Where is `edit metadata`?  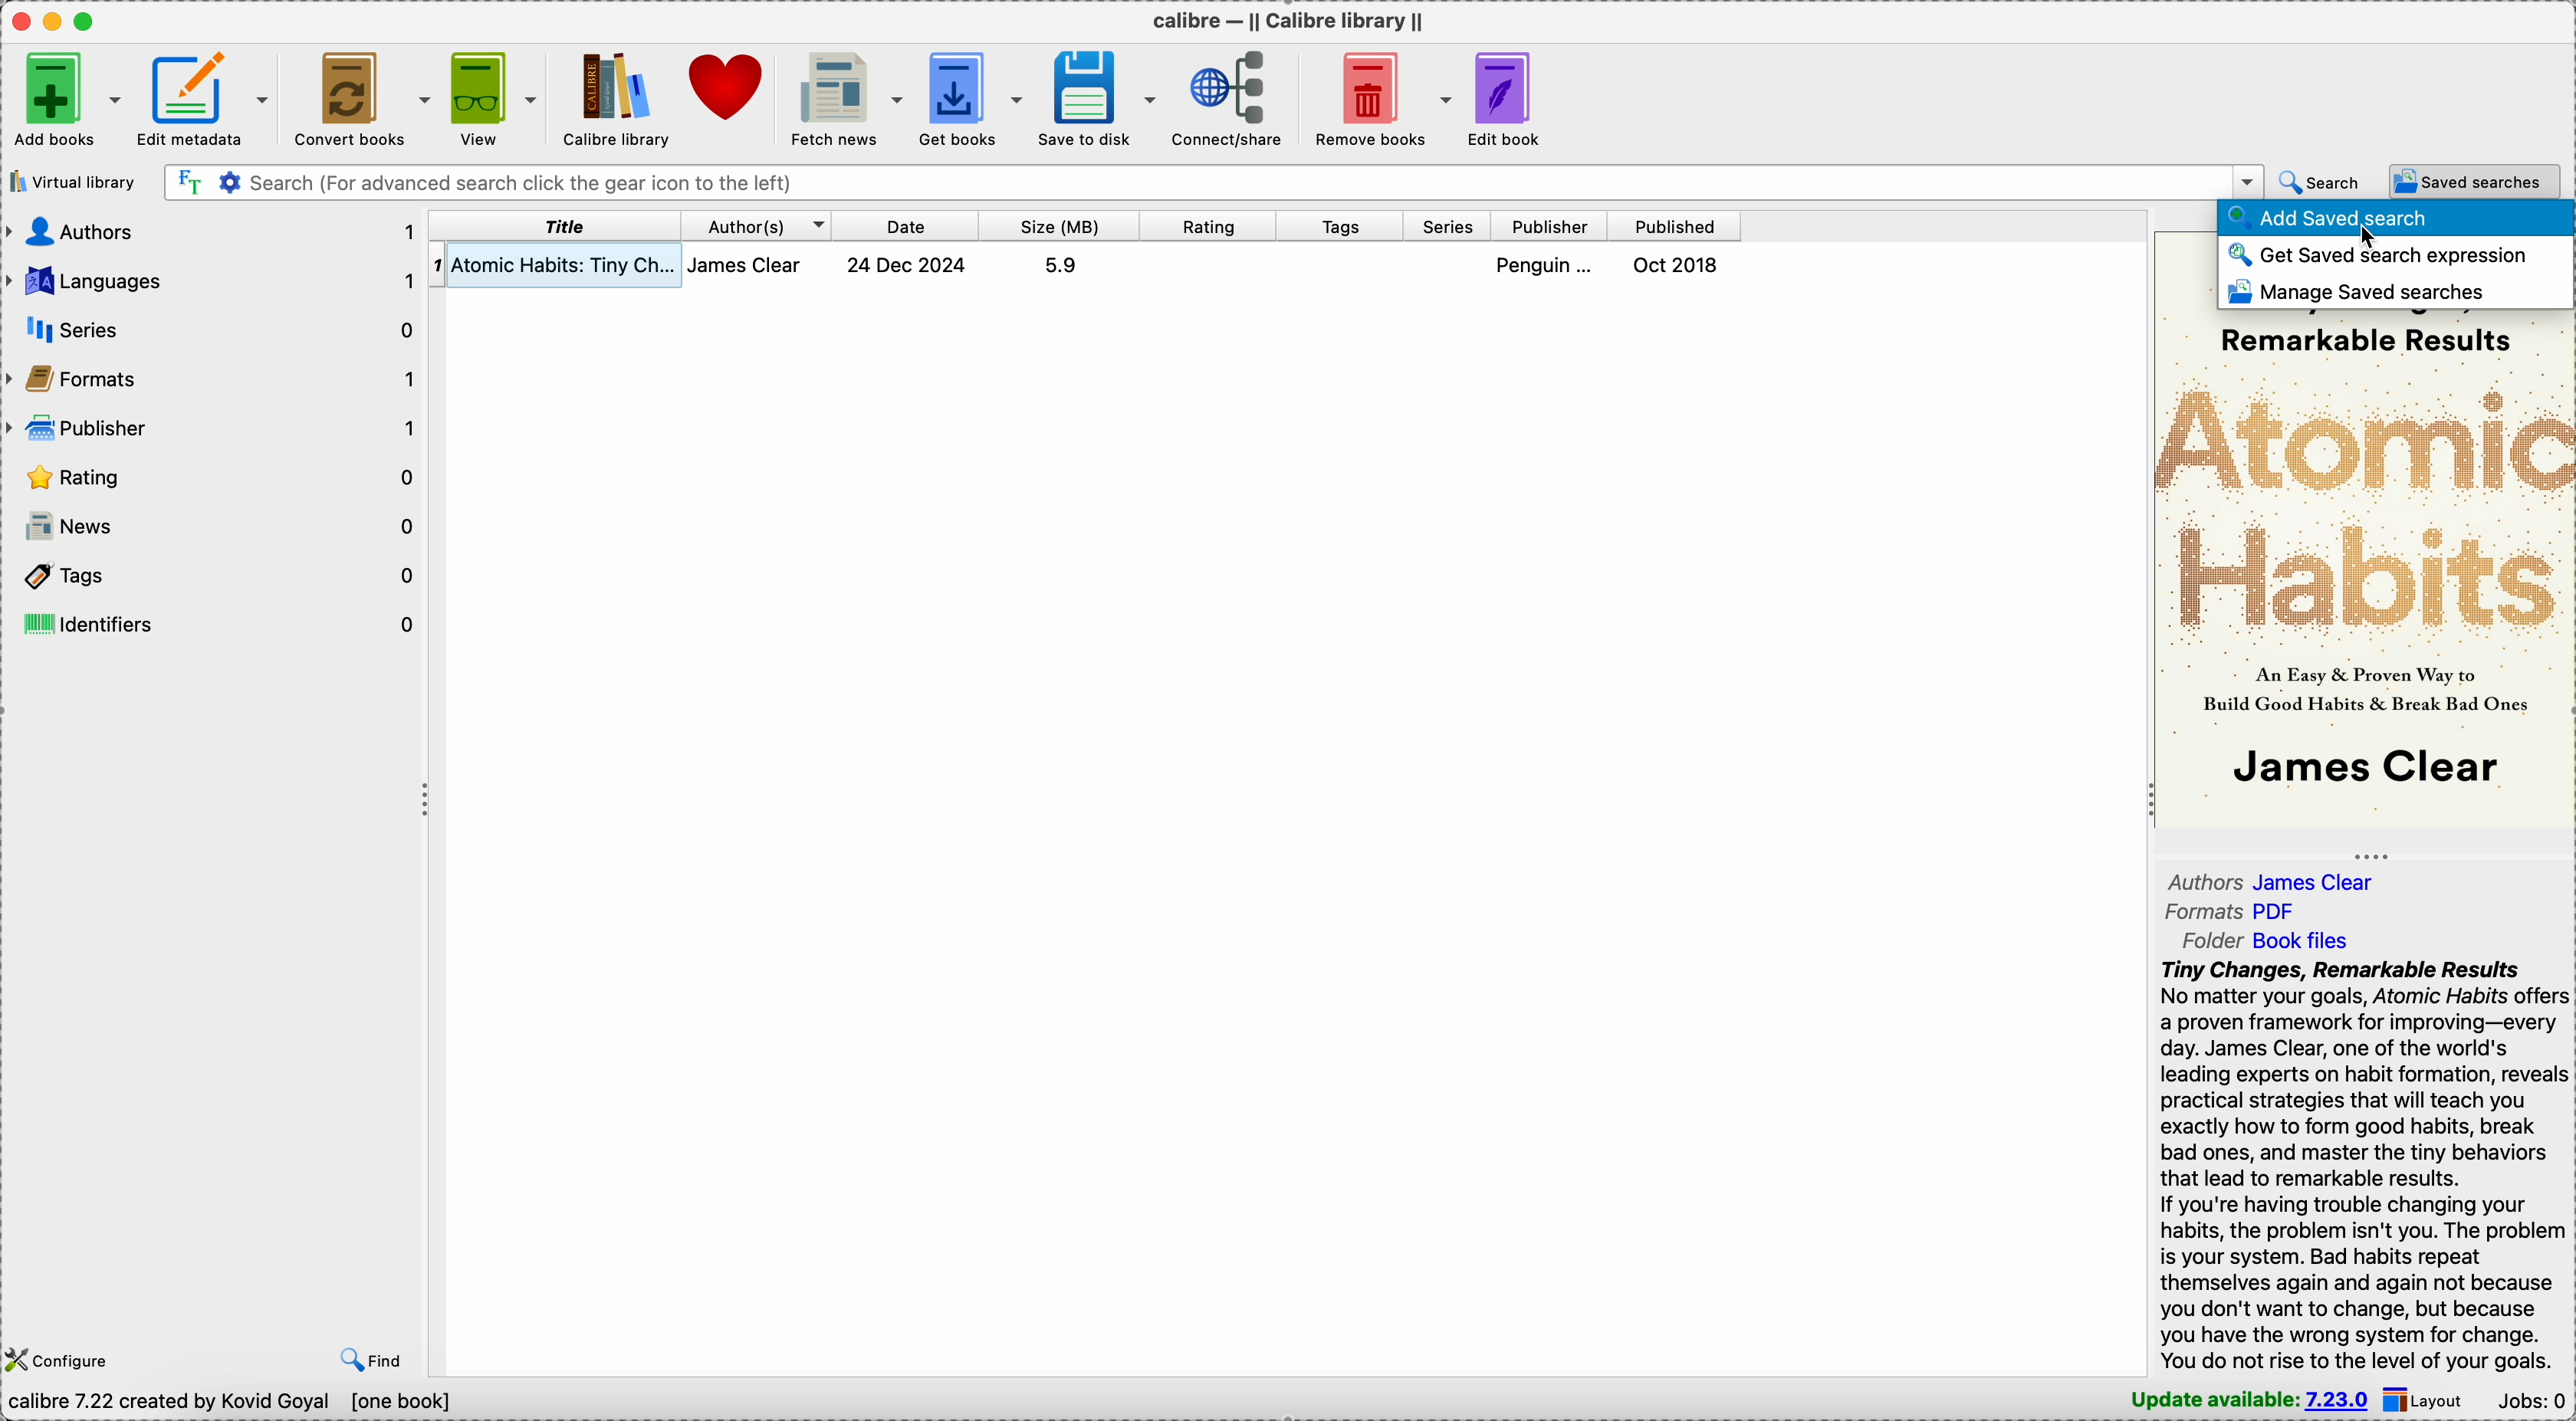
edit metadata is located at coordinates (206, 95).